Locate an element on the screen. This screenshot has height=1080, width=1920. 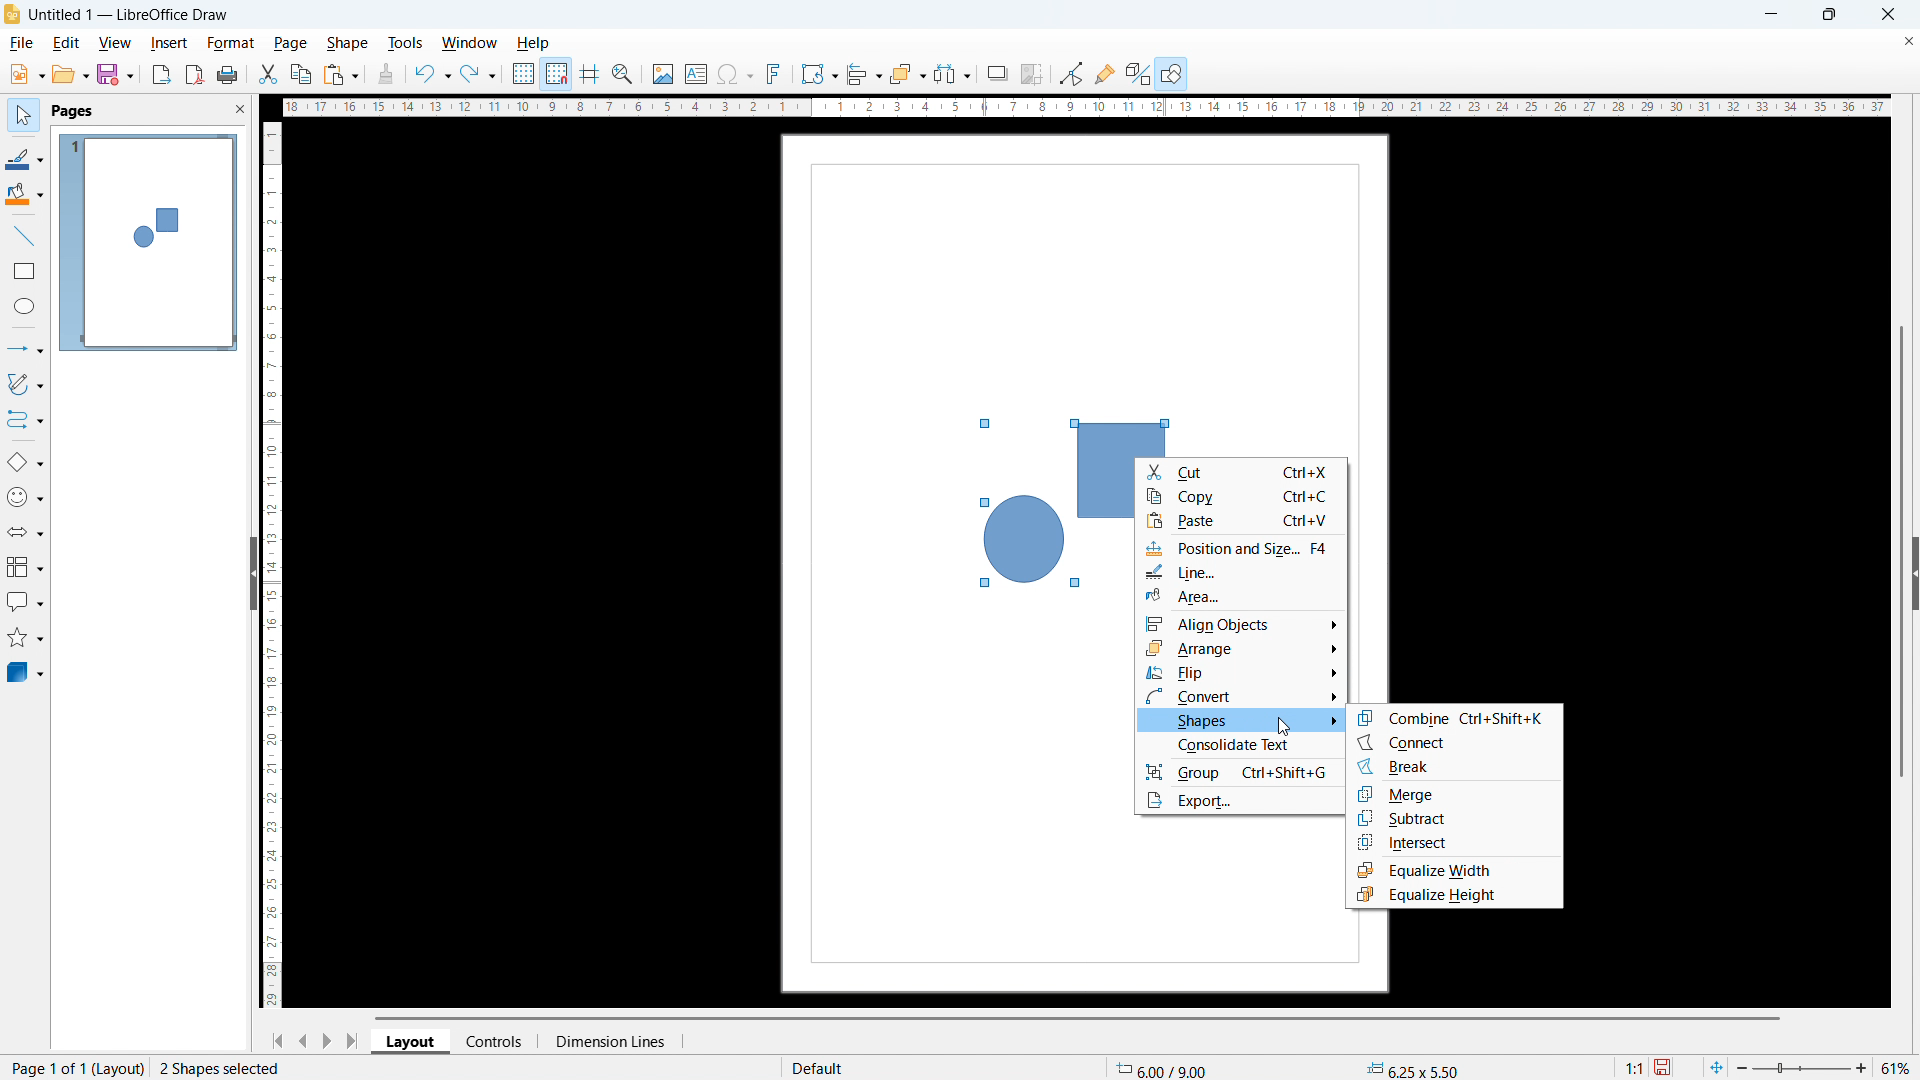
 is located at coordinates (1073, 75).